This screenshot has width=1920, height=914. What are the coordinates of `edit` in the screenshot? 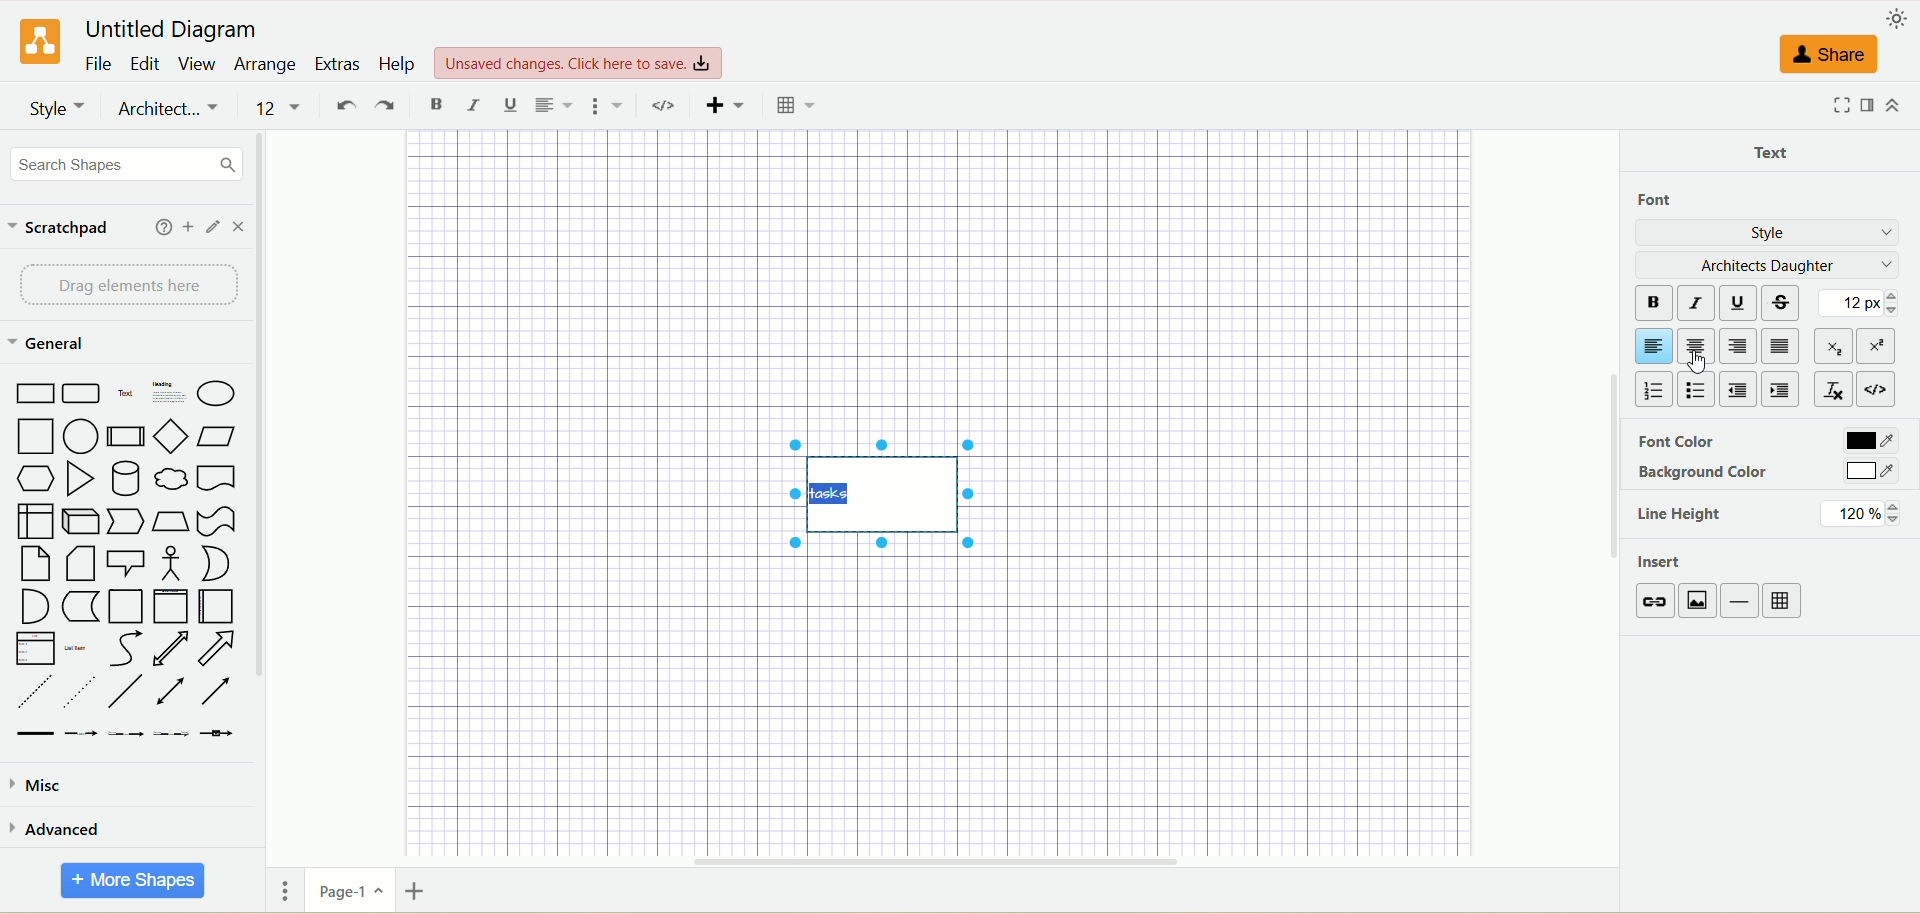 It's located at (144, 63).